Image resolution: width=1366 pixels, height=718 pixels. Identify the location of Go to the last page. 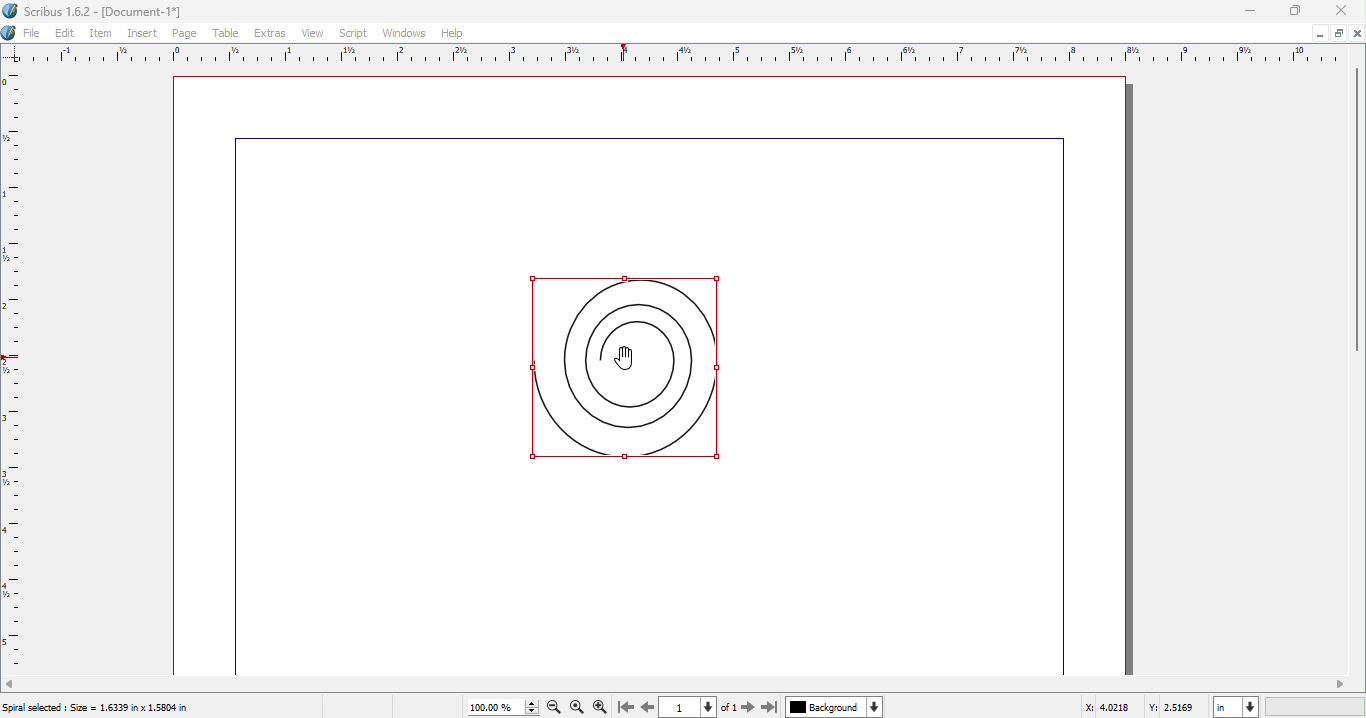
(623, 708).